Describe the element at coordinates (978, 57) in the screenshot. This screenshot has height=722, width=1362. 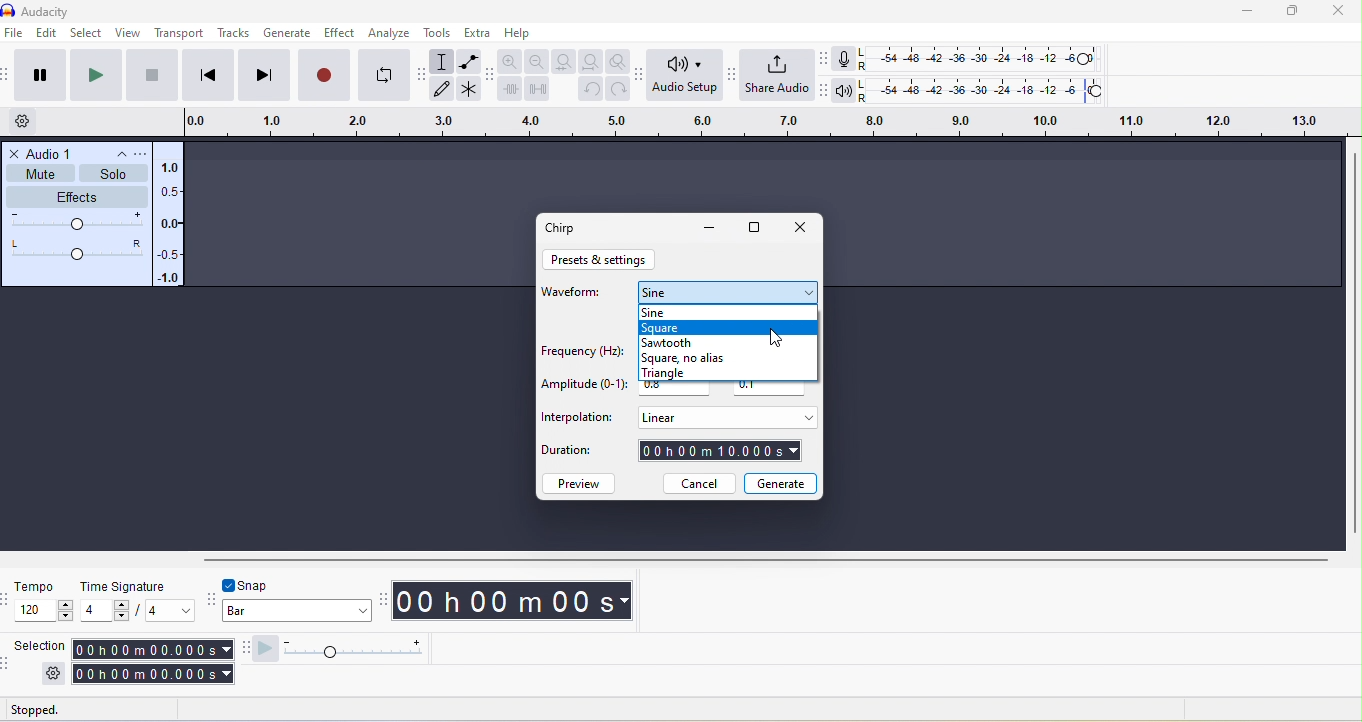
I see `recording level` at that location.